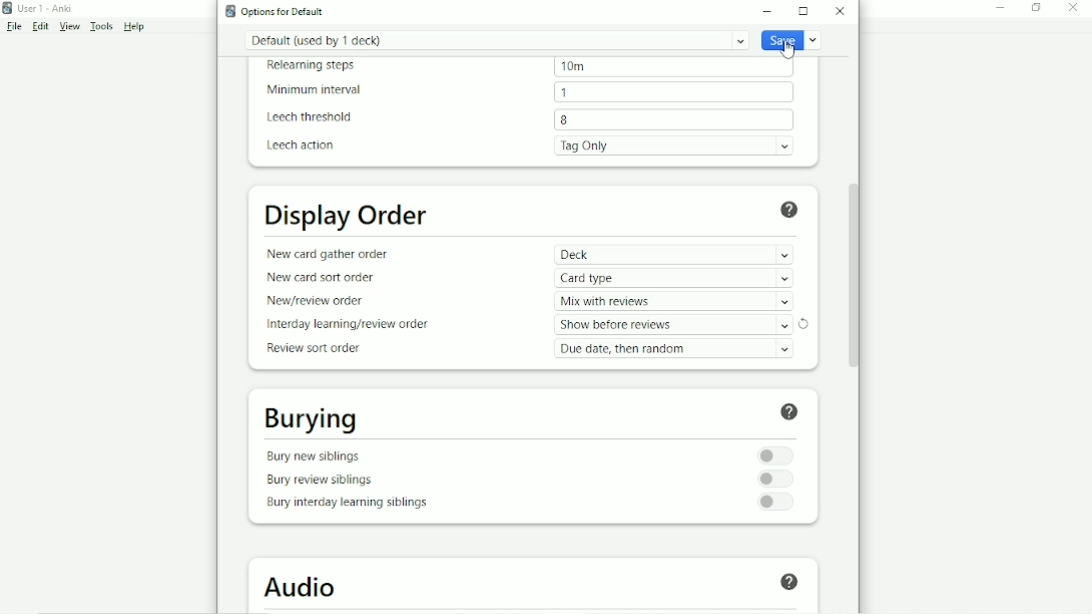  I want to click on Leech action, so click(302, 146).